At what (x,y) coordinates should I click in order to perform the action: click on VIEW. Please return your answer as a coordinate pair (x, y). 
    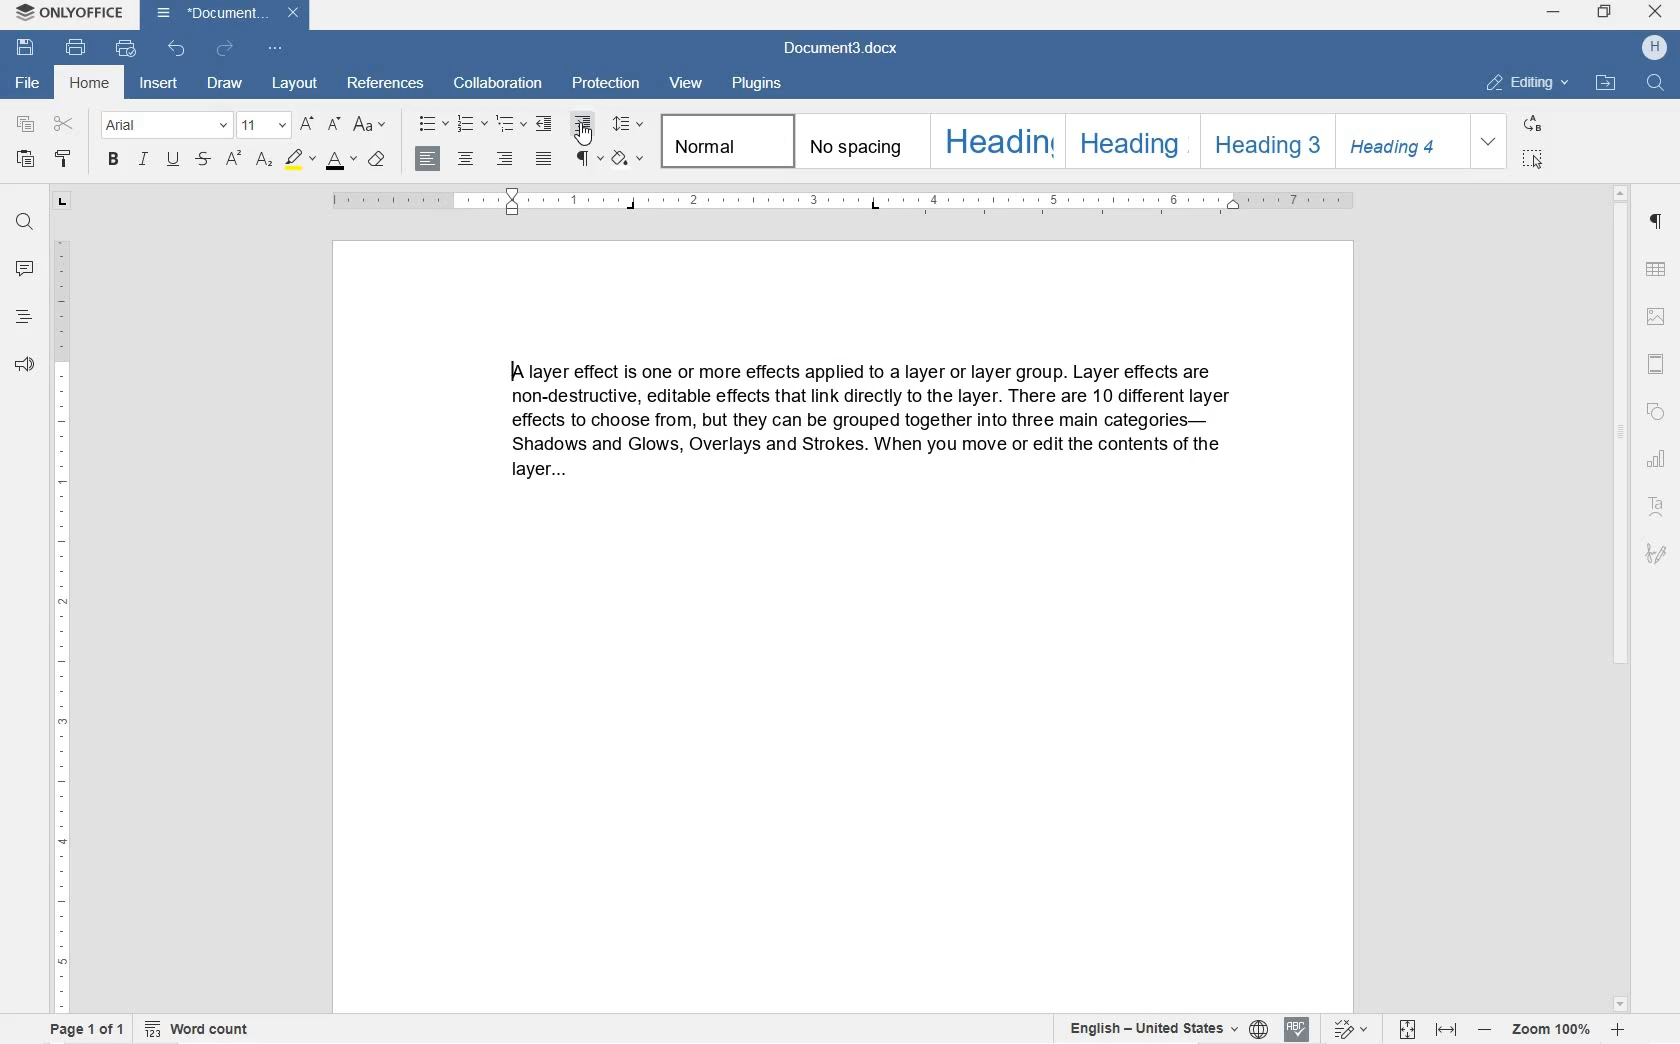
    Looking at the image, I should click on (690, 84).